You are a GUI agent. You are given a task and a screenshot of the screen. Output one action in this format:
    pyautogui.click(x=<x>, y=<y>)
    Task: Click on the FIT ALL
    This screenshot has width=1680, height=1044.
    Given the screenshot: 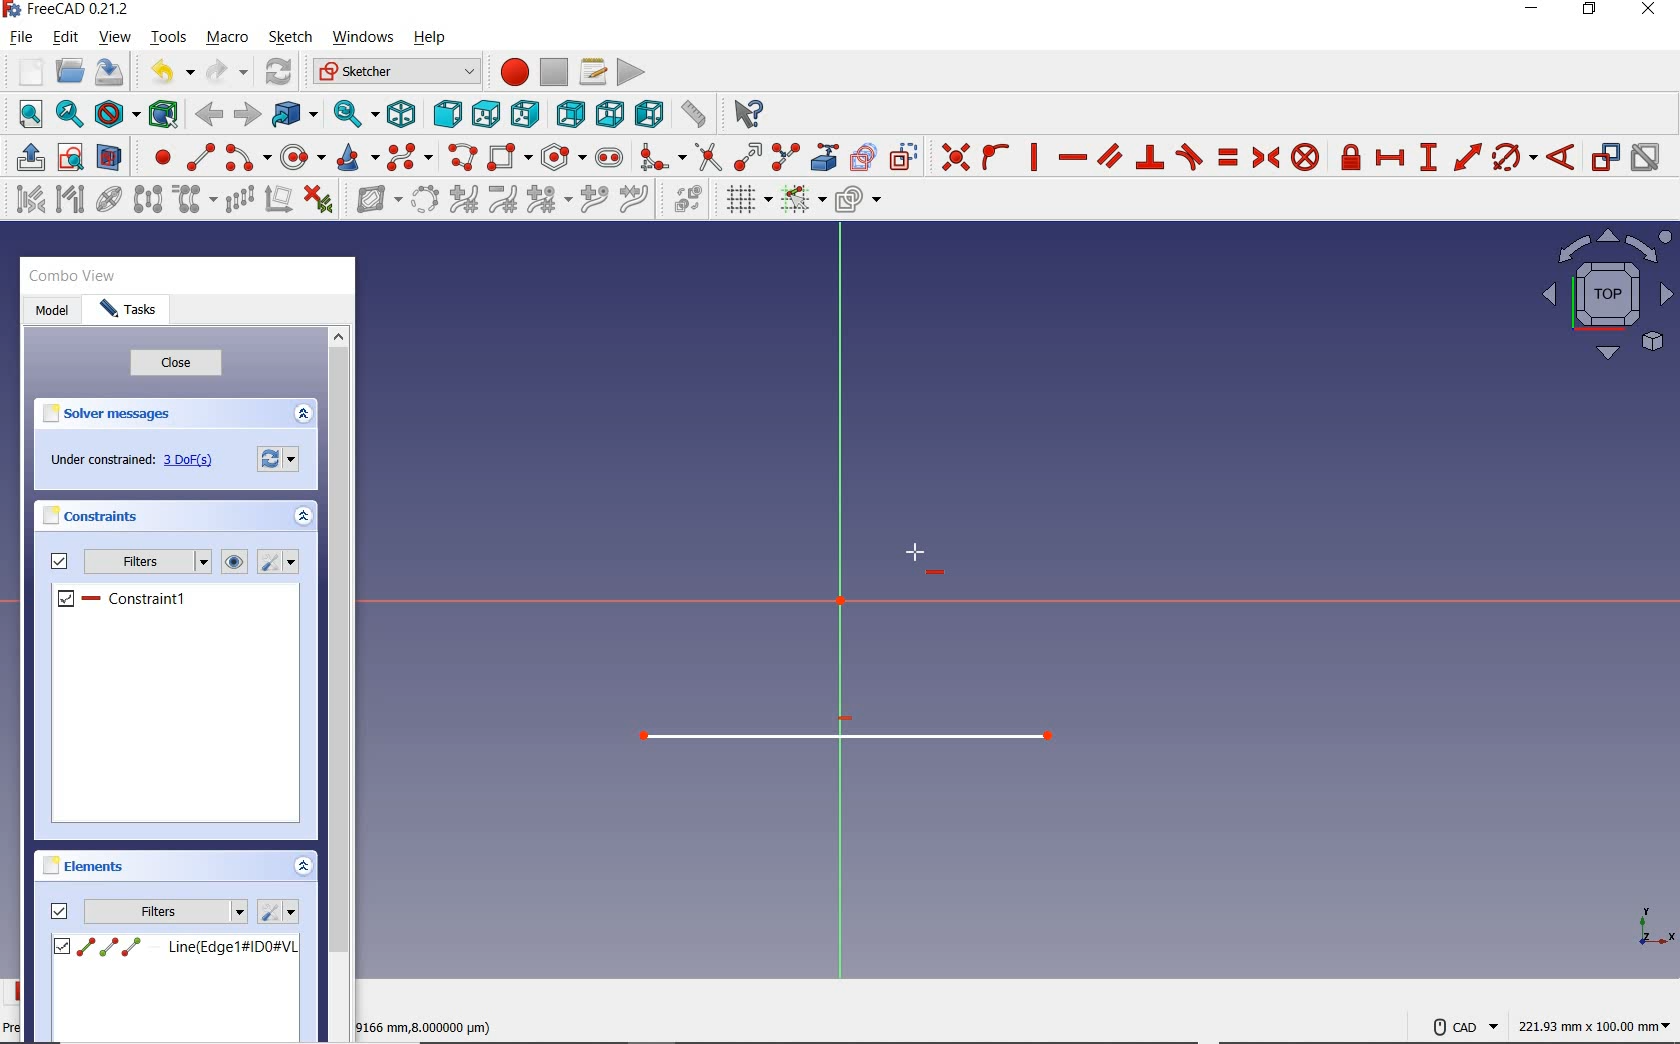 What is the action you would take?
    pyautogui.click(x=25, y=115)
    